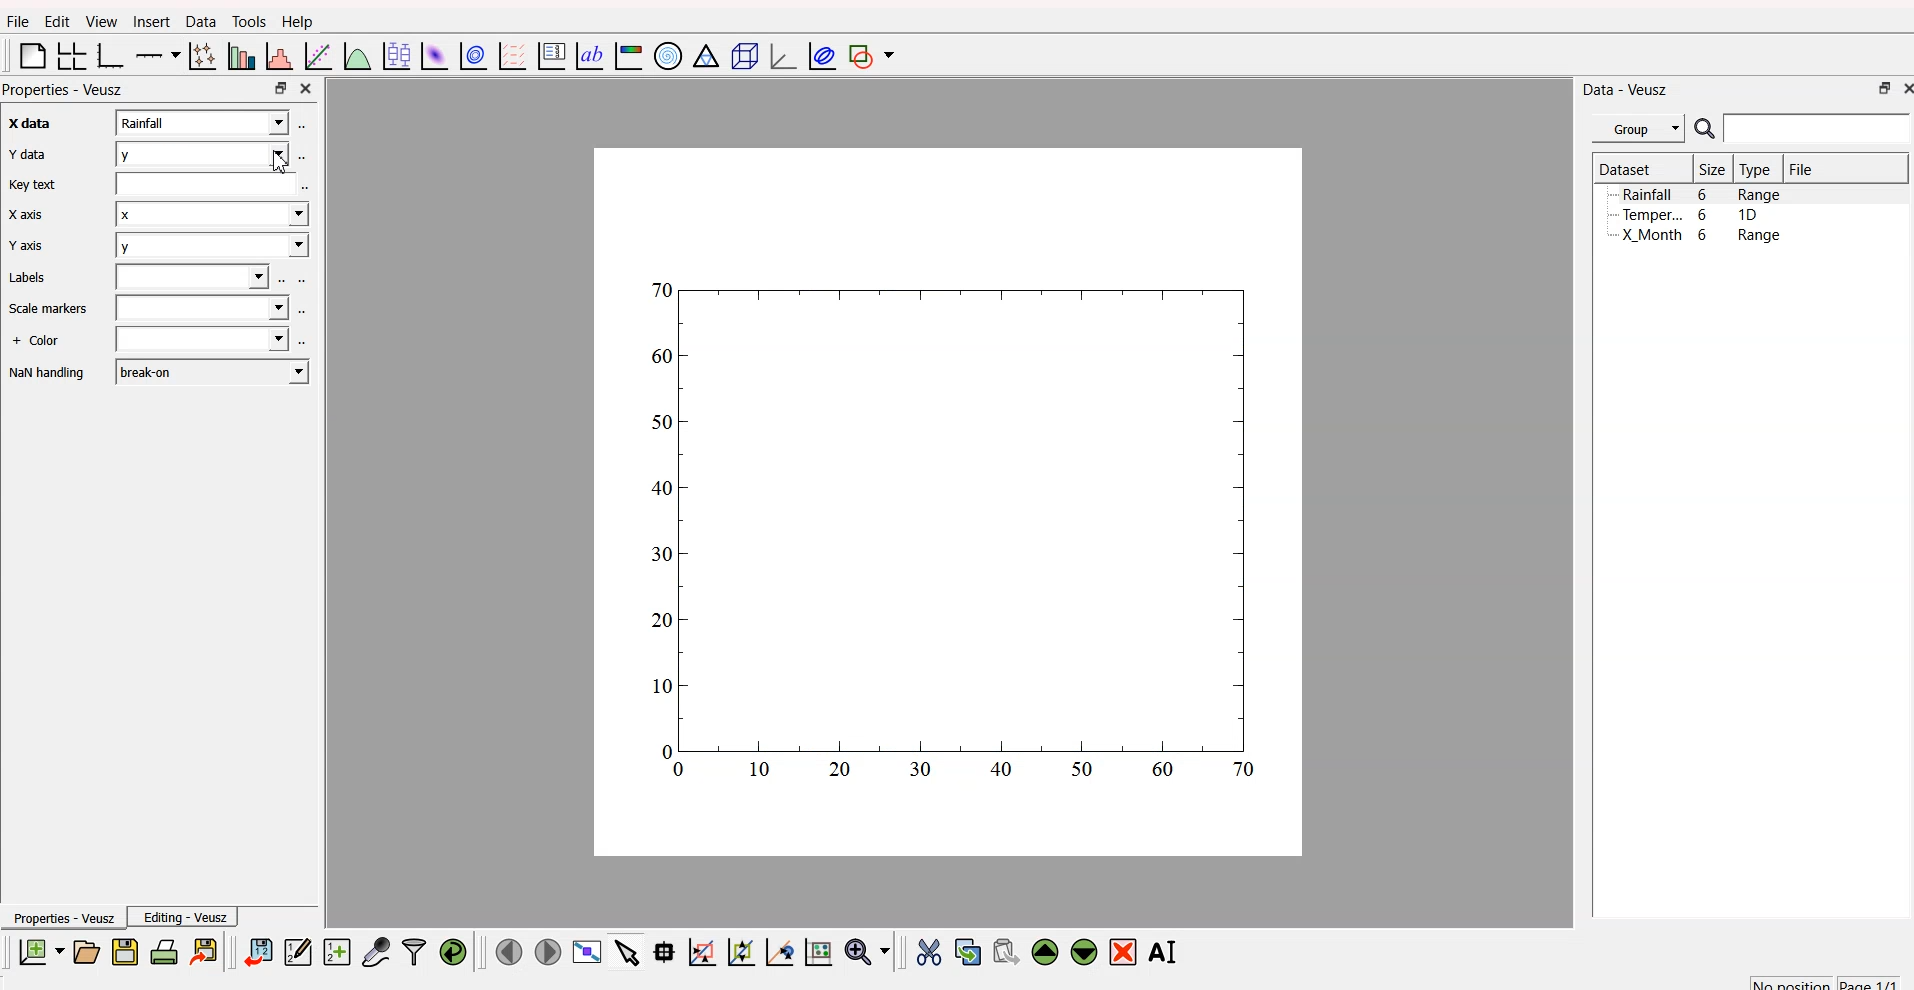 The width and height of the screenshot is (1914, 990). Describe the element at coordinates (202, 151) in the screenshot. I see `y` at that location.